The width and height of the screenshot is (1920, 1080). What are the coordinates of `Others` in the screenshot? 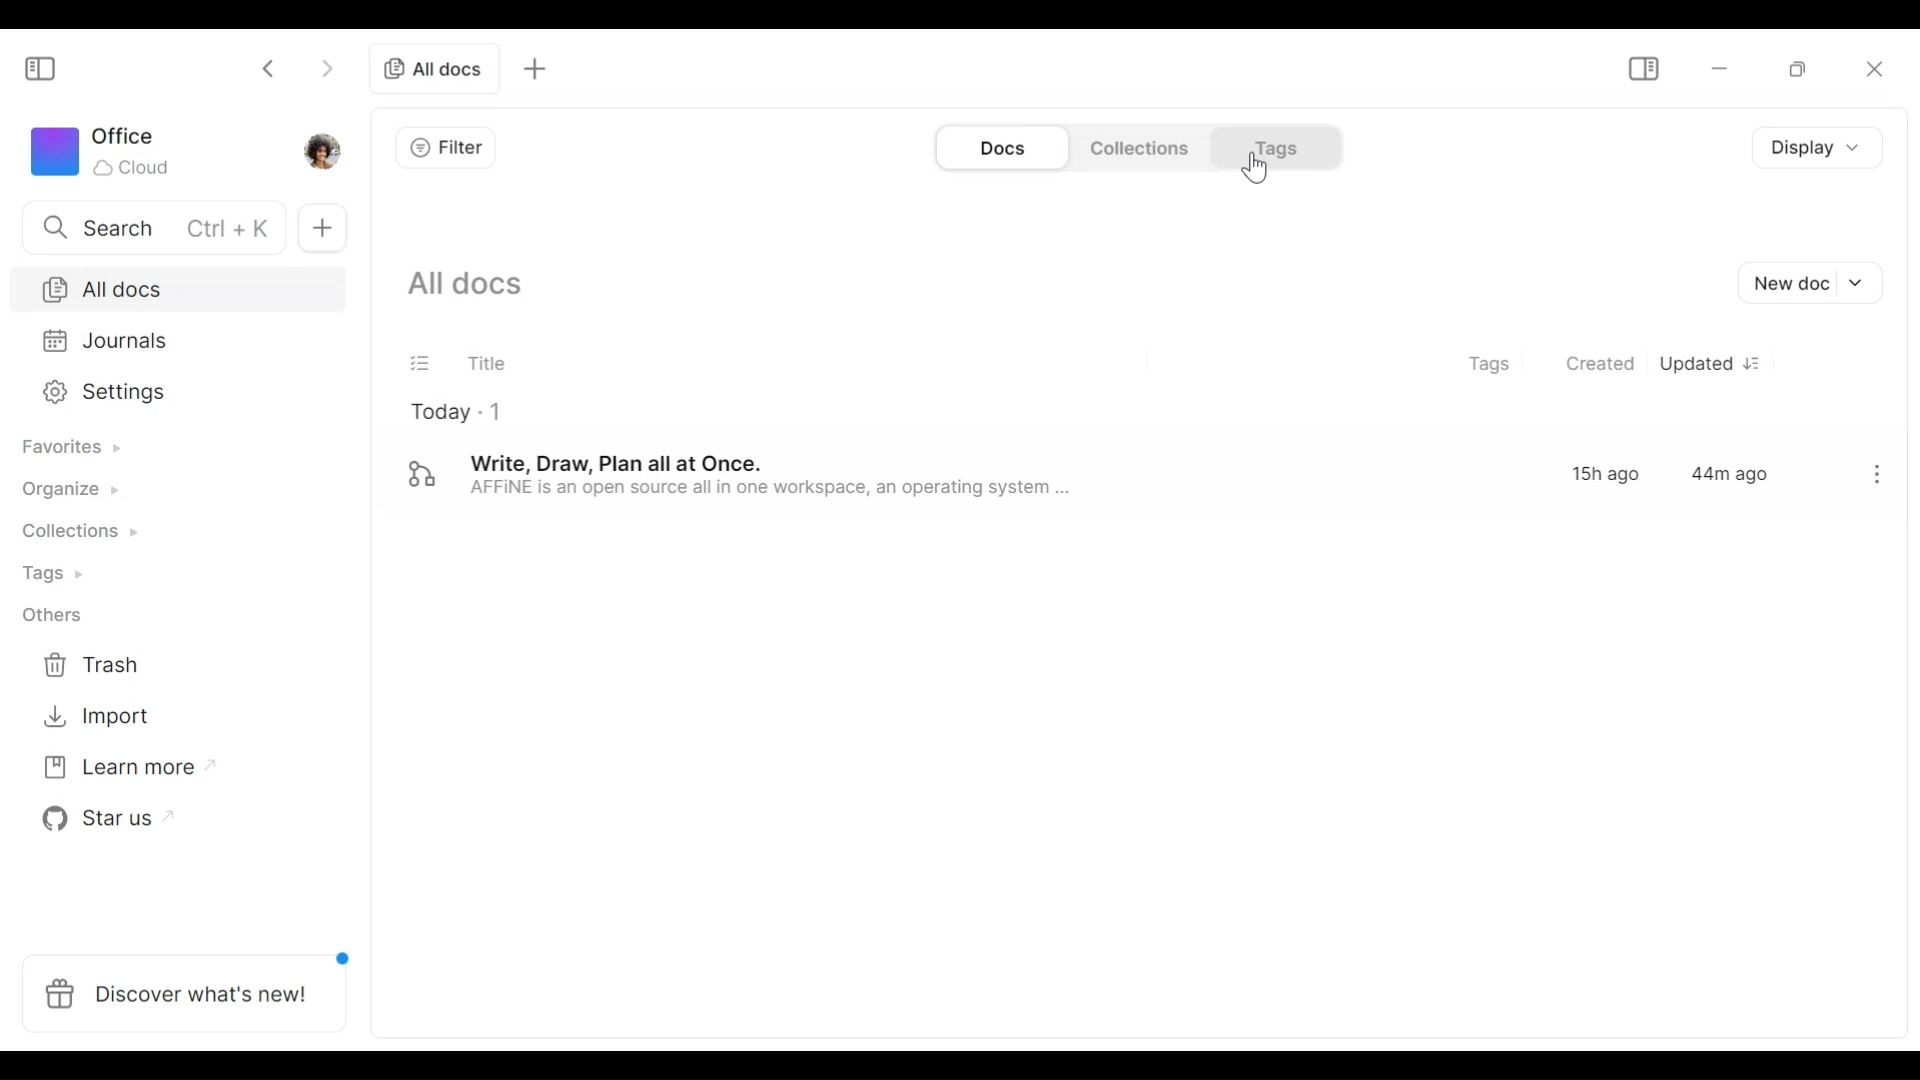 It's located at (59, 613).